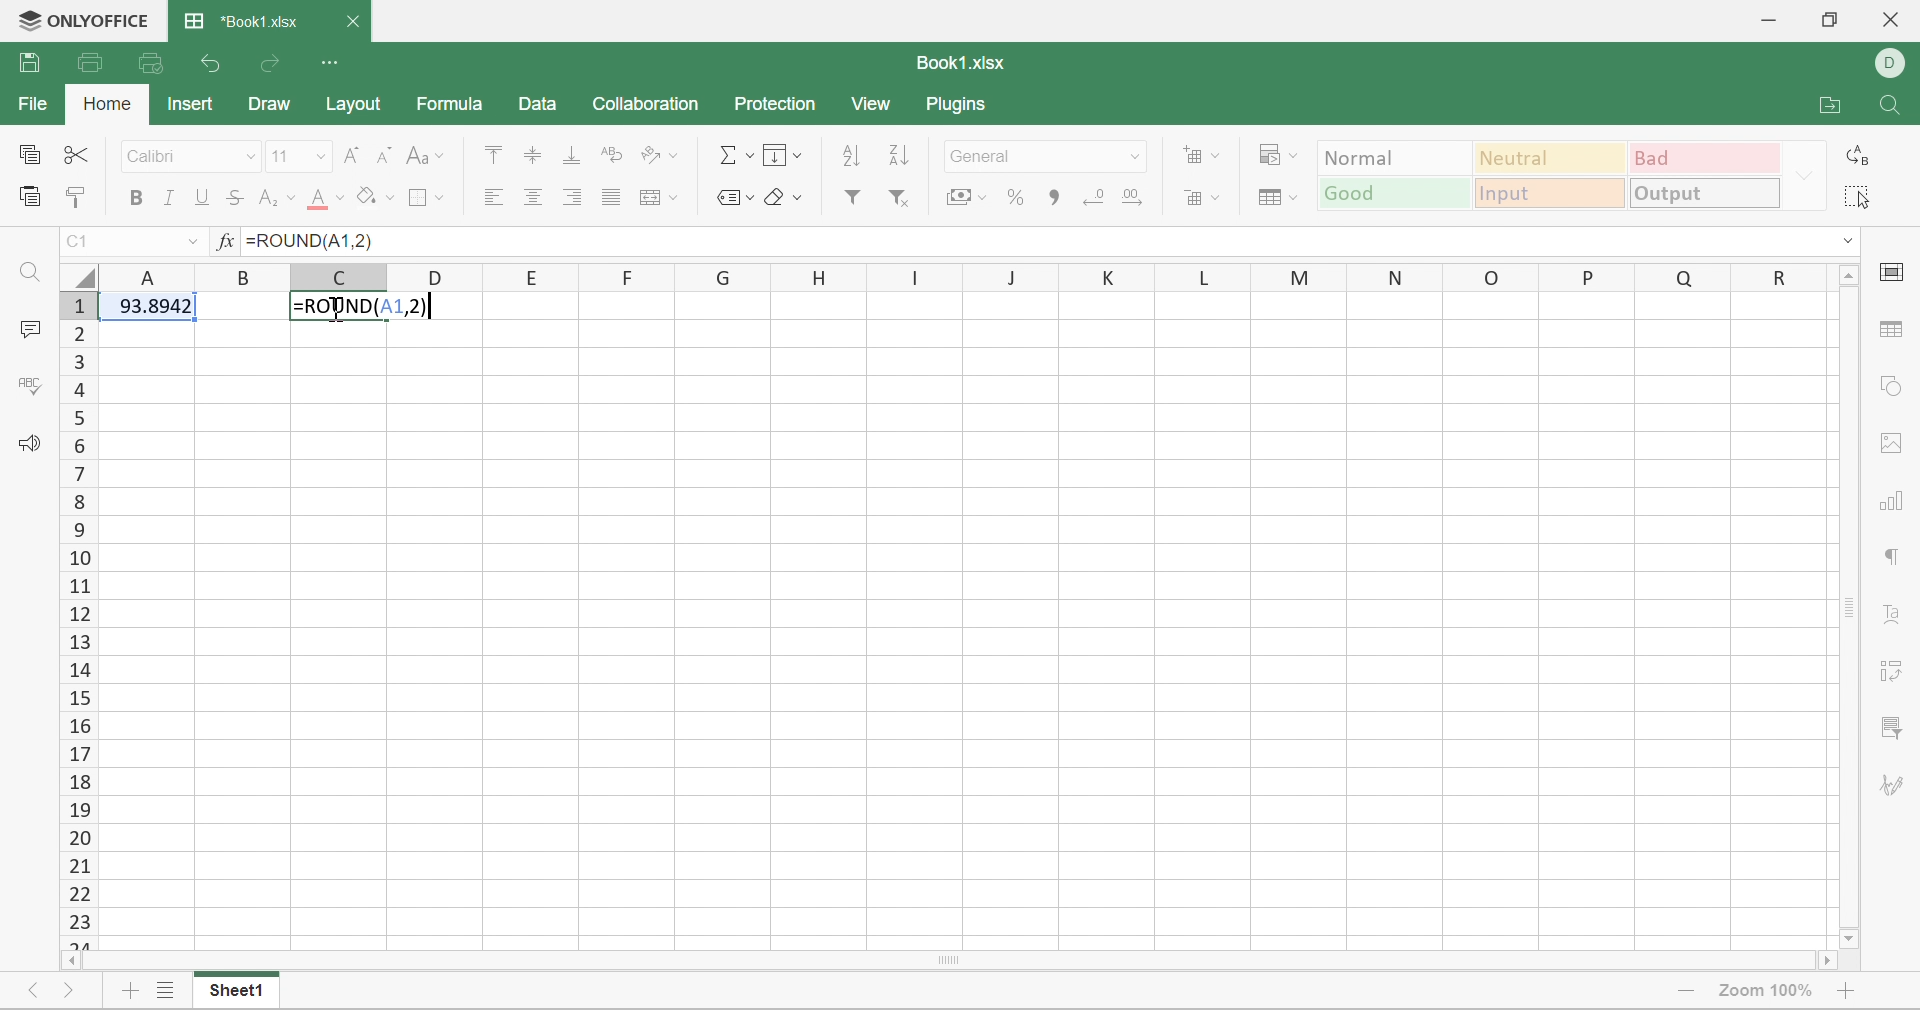  I want to click on Select all, so click(1857, 196).